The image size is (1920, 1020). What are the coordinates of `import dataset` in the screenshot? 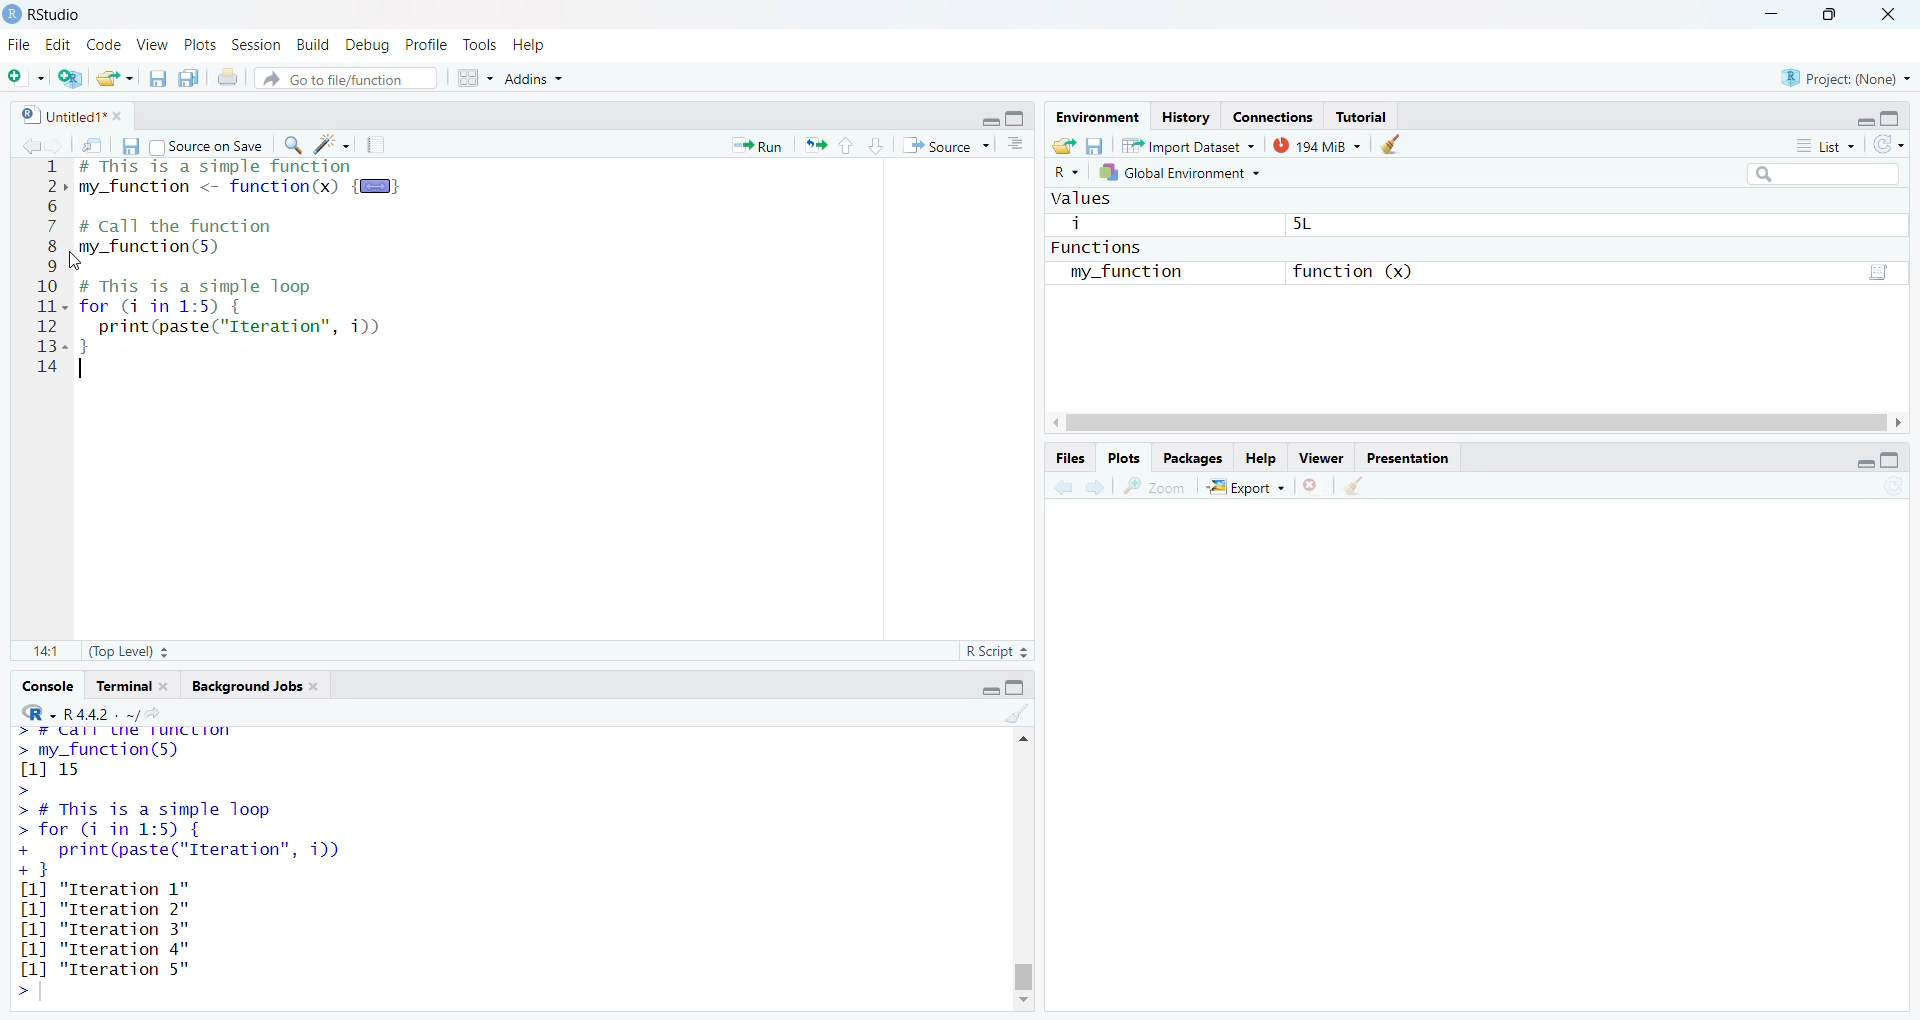 It's located at (1188, 148).